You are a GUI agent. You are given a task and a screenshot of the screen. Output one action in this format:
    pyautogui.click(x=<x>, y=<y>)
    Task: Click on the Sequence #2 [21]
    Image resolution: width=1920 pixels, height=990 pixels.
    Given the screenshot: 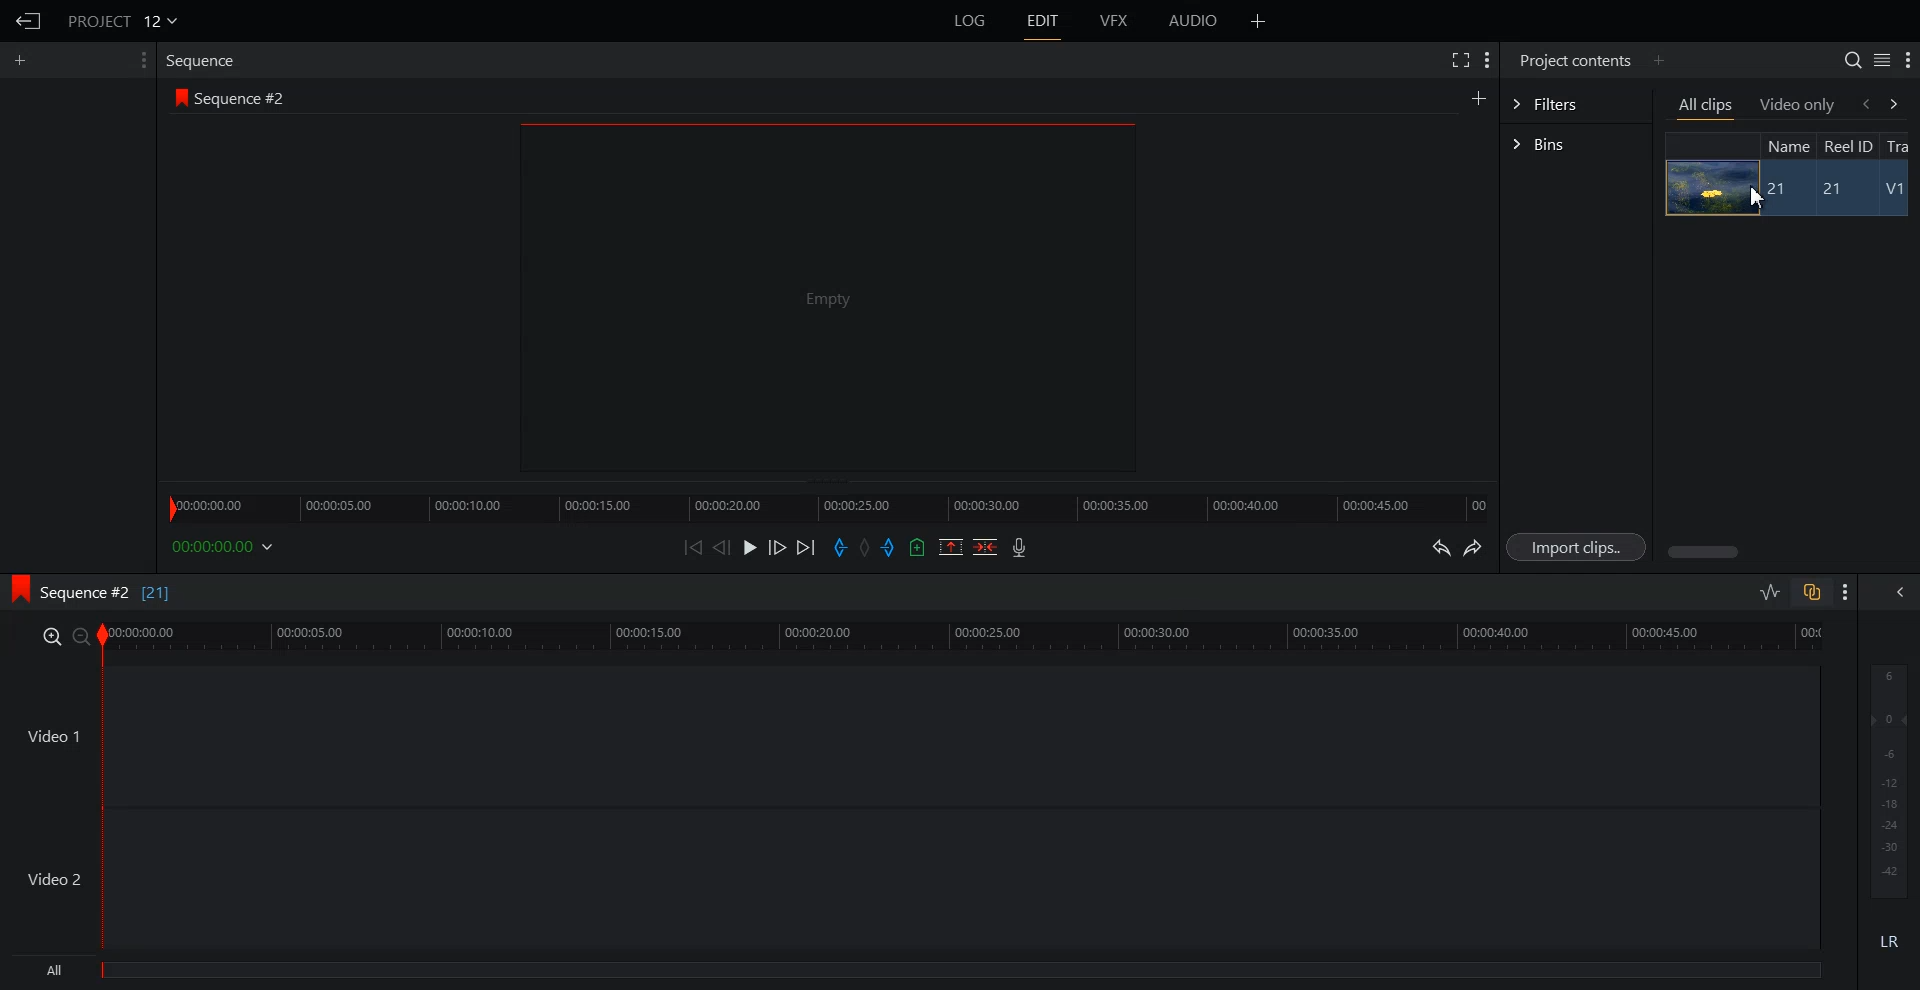 What is the action you would take?
    pyautogui.click(x=107, y=593)
    